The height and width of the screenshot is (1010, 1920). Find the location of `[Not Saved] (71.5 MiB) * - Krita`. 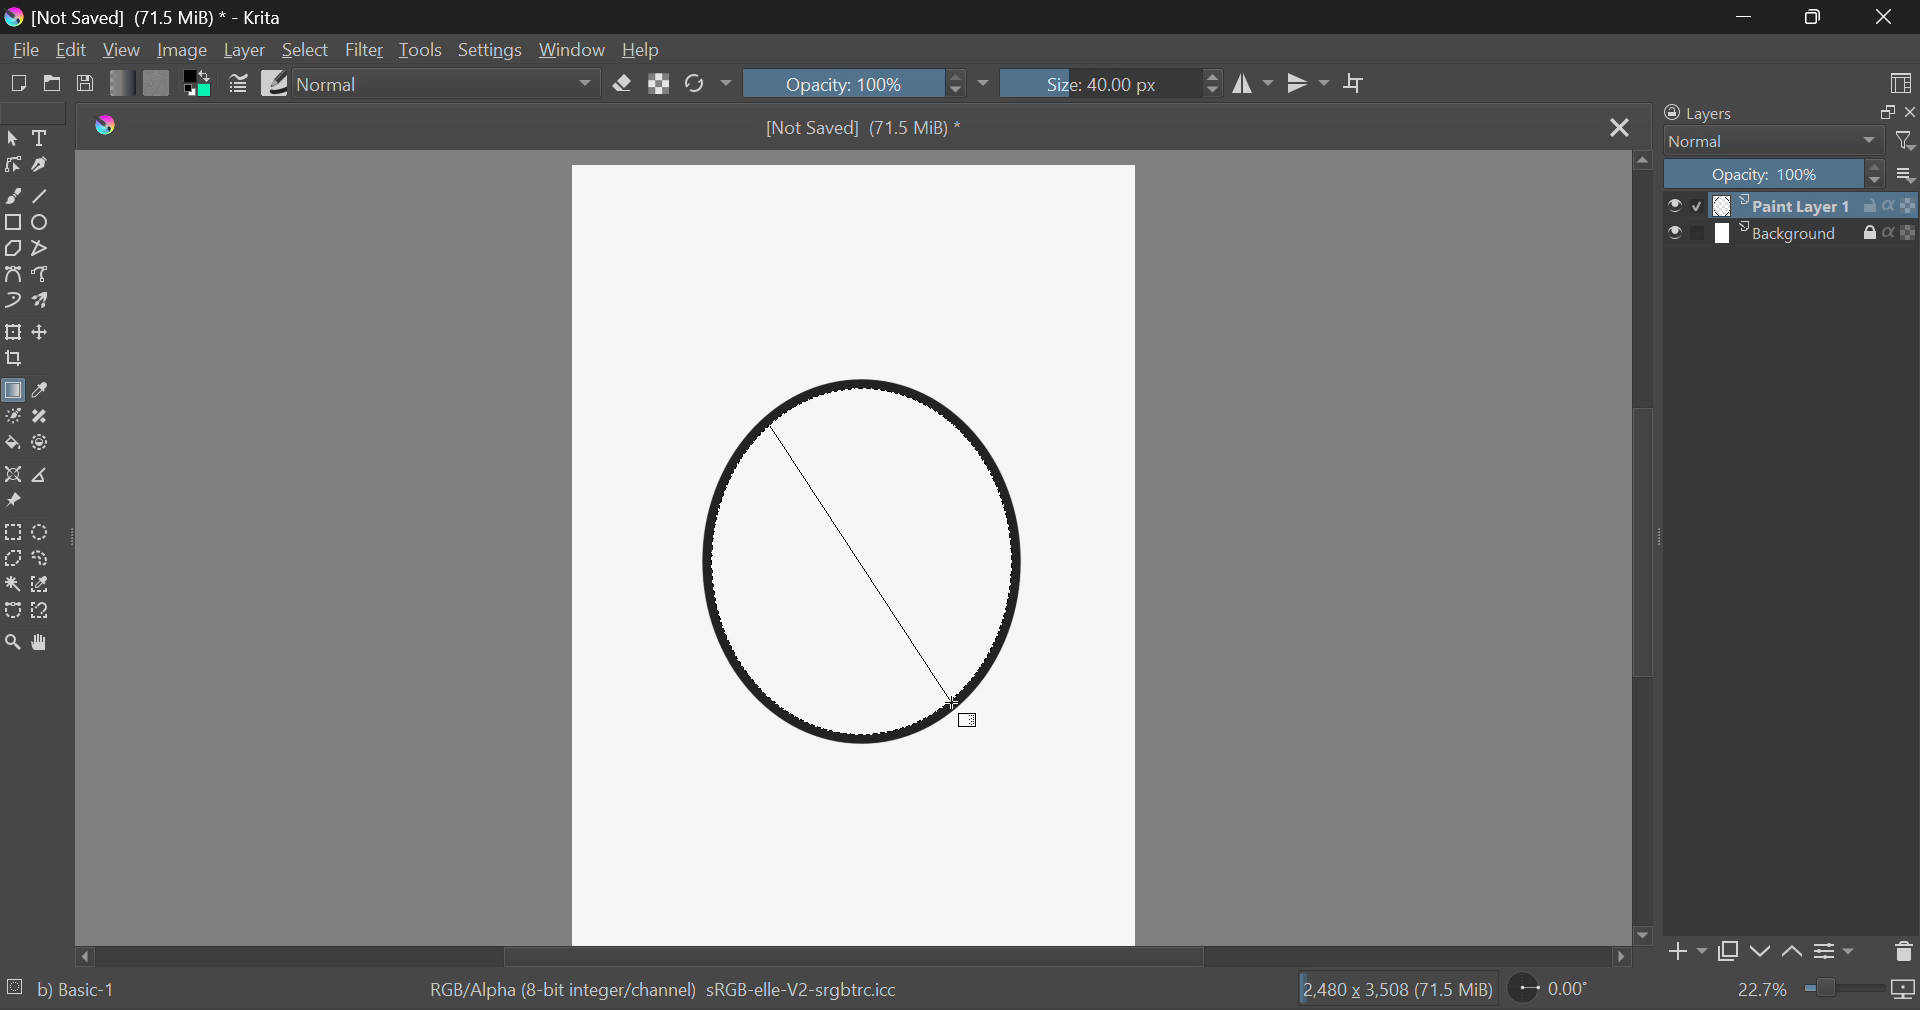

[Not Saved] (71.5 MiB) * - Krita is located at coordinates (158, 19).